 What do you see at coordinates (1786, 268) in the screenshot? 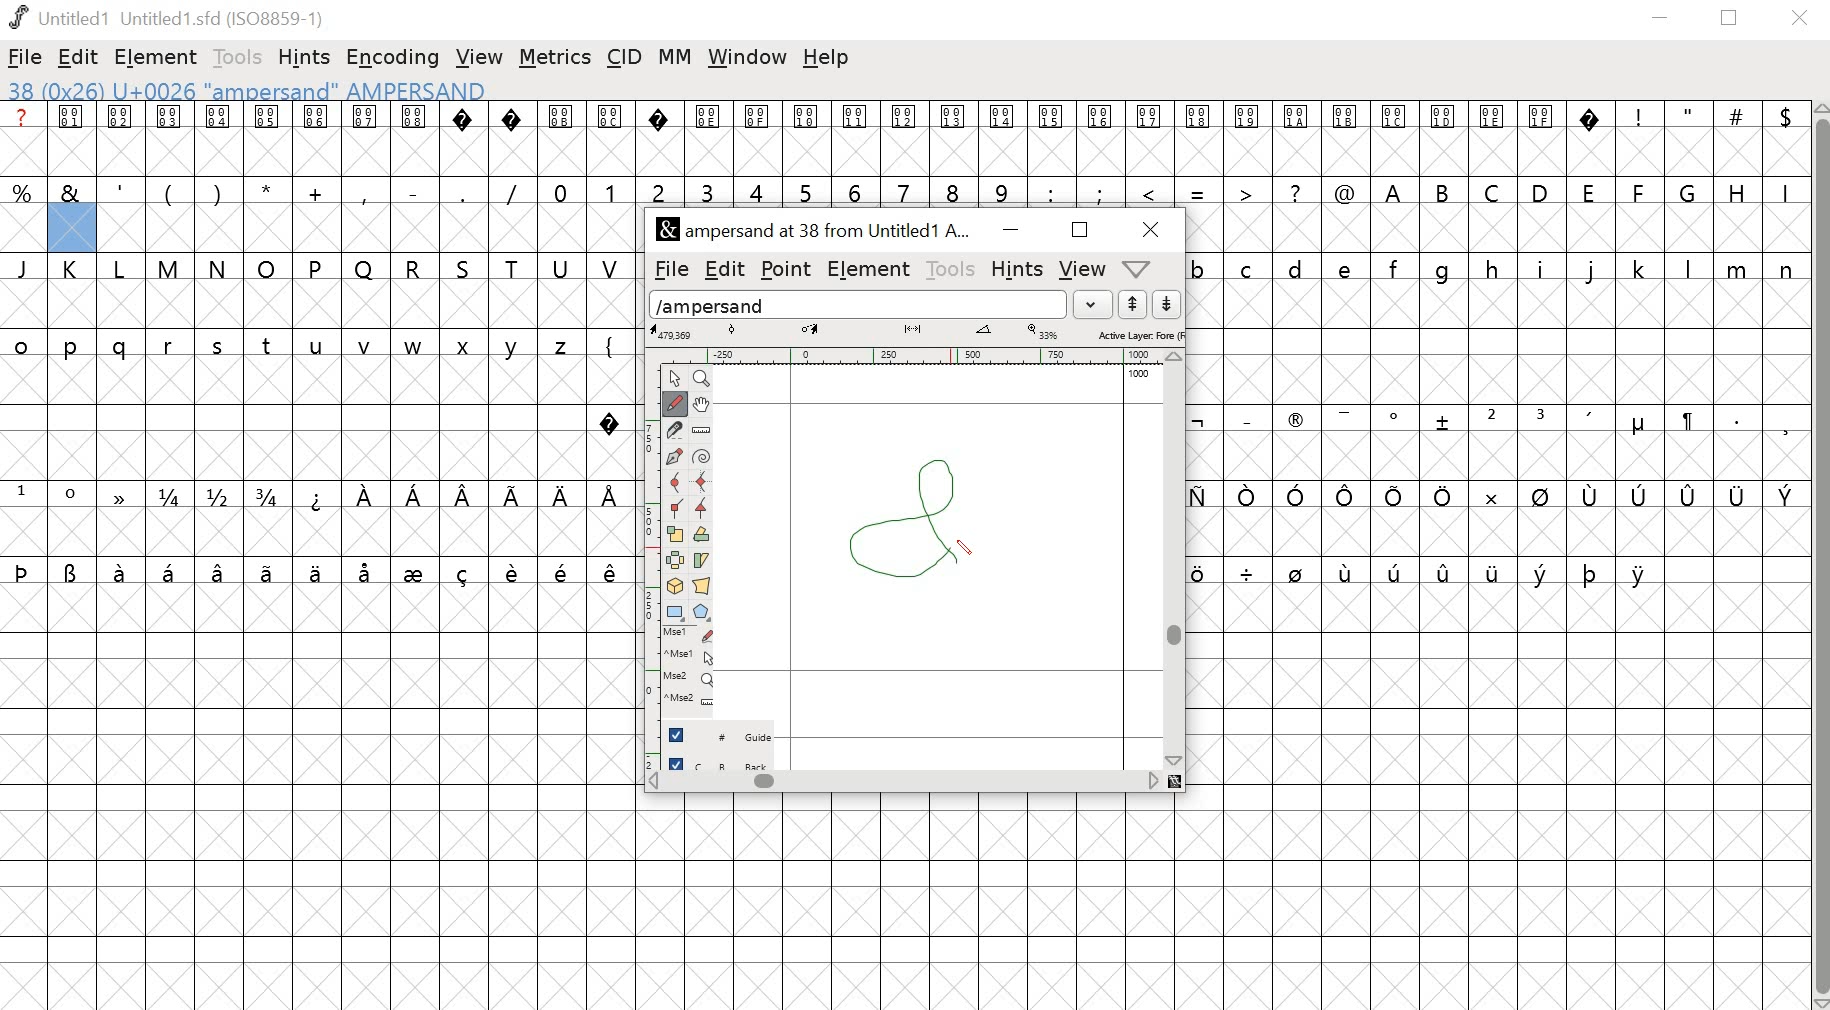
I see `n` at bounding box center [1786, 268].